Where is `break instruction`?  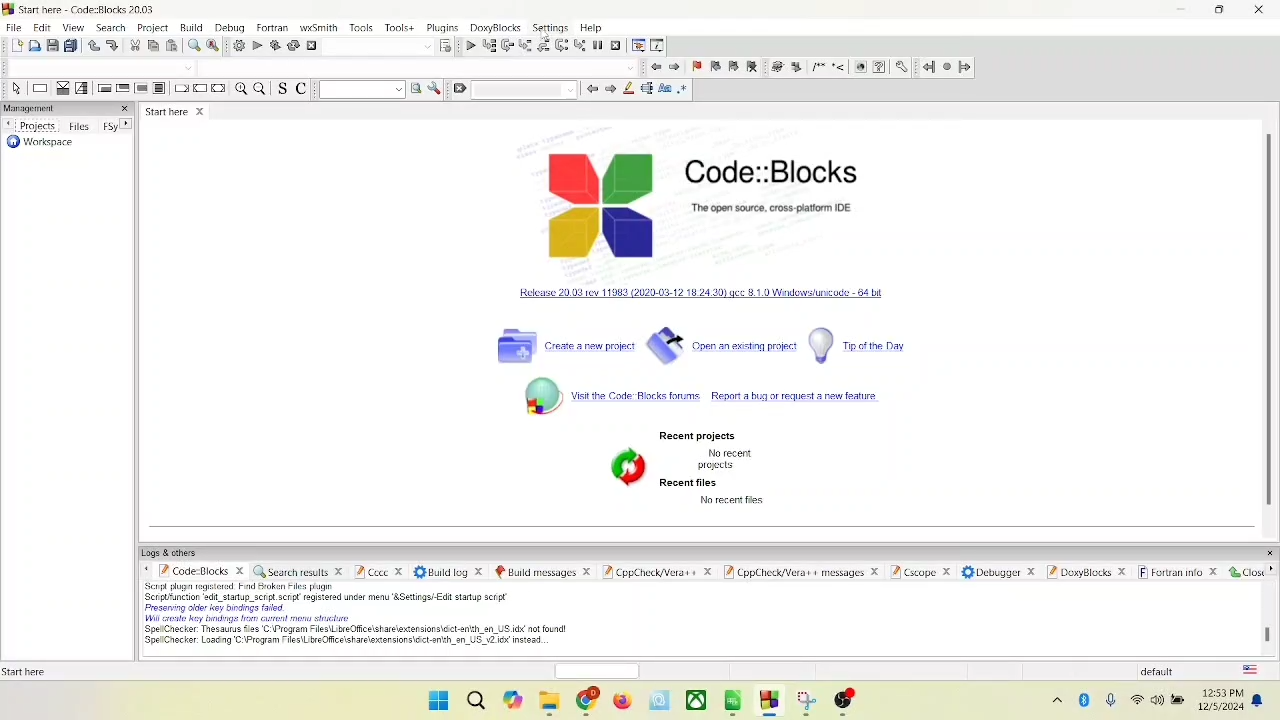 break instruction is located at coordinates (180, 88).